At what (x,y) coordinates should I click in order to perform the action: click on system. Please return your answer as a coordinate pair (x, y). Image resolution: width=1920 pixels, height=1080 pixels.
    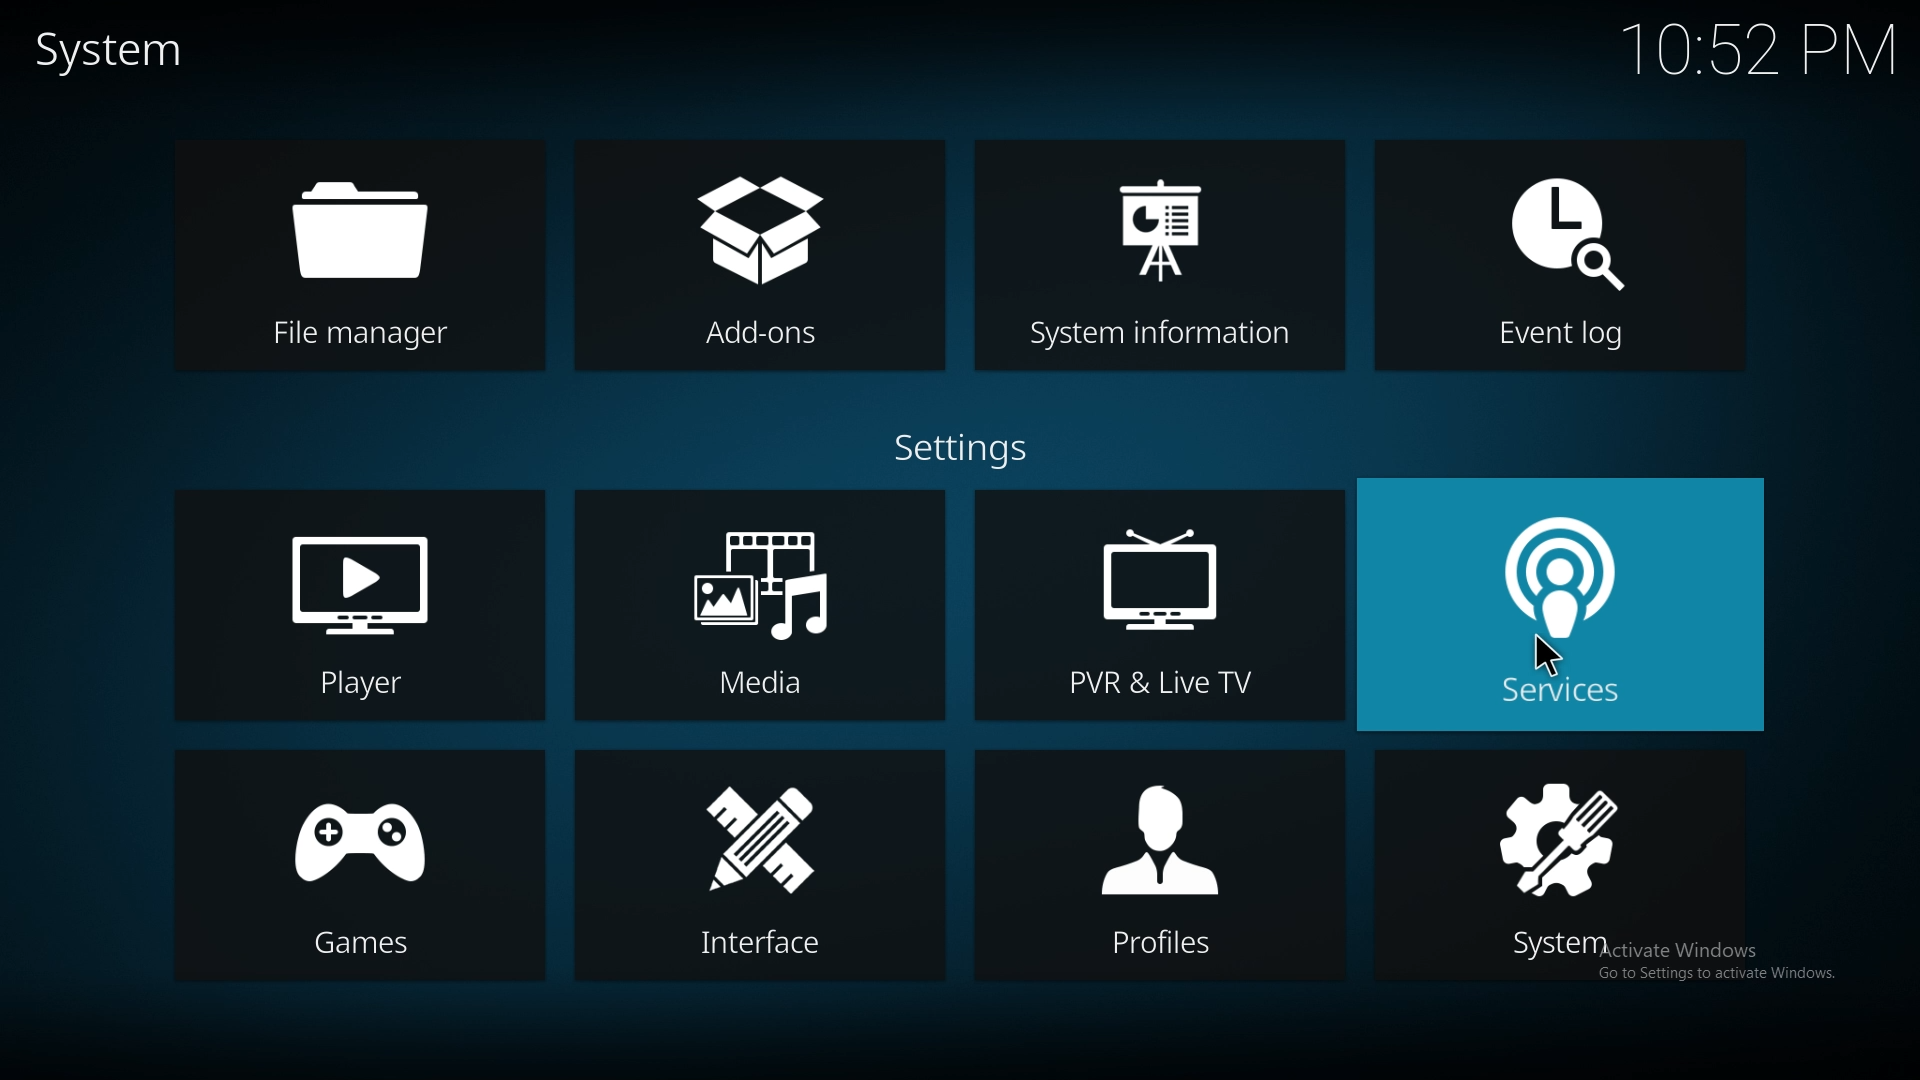
    Looking at the image, I should click on (127, 53).